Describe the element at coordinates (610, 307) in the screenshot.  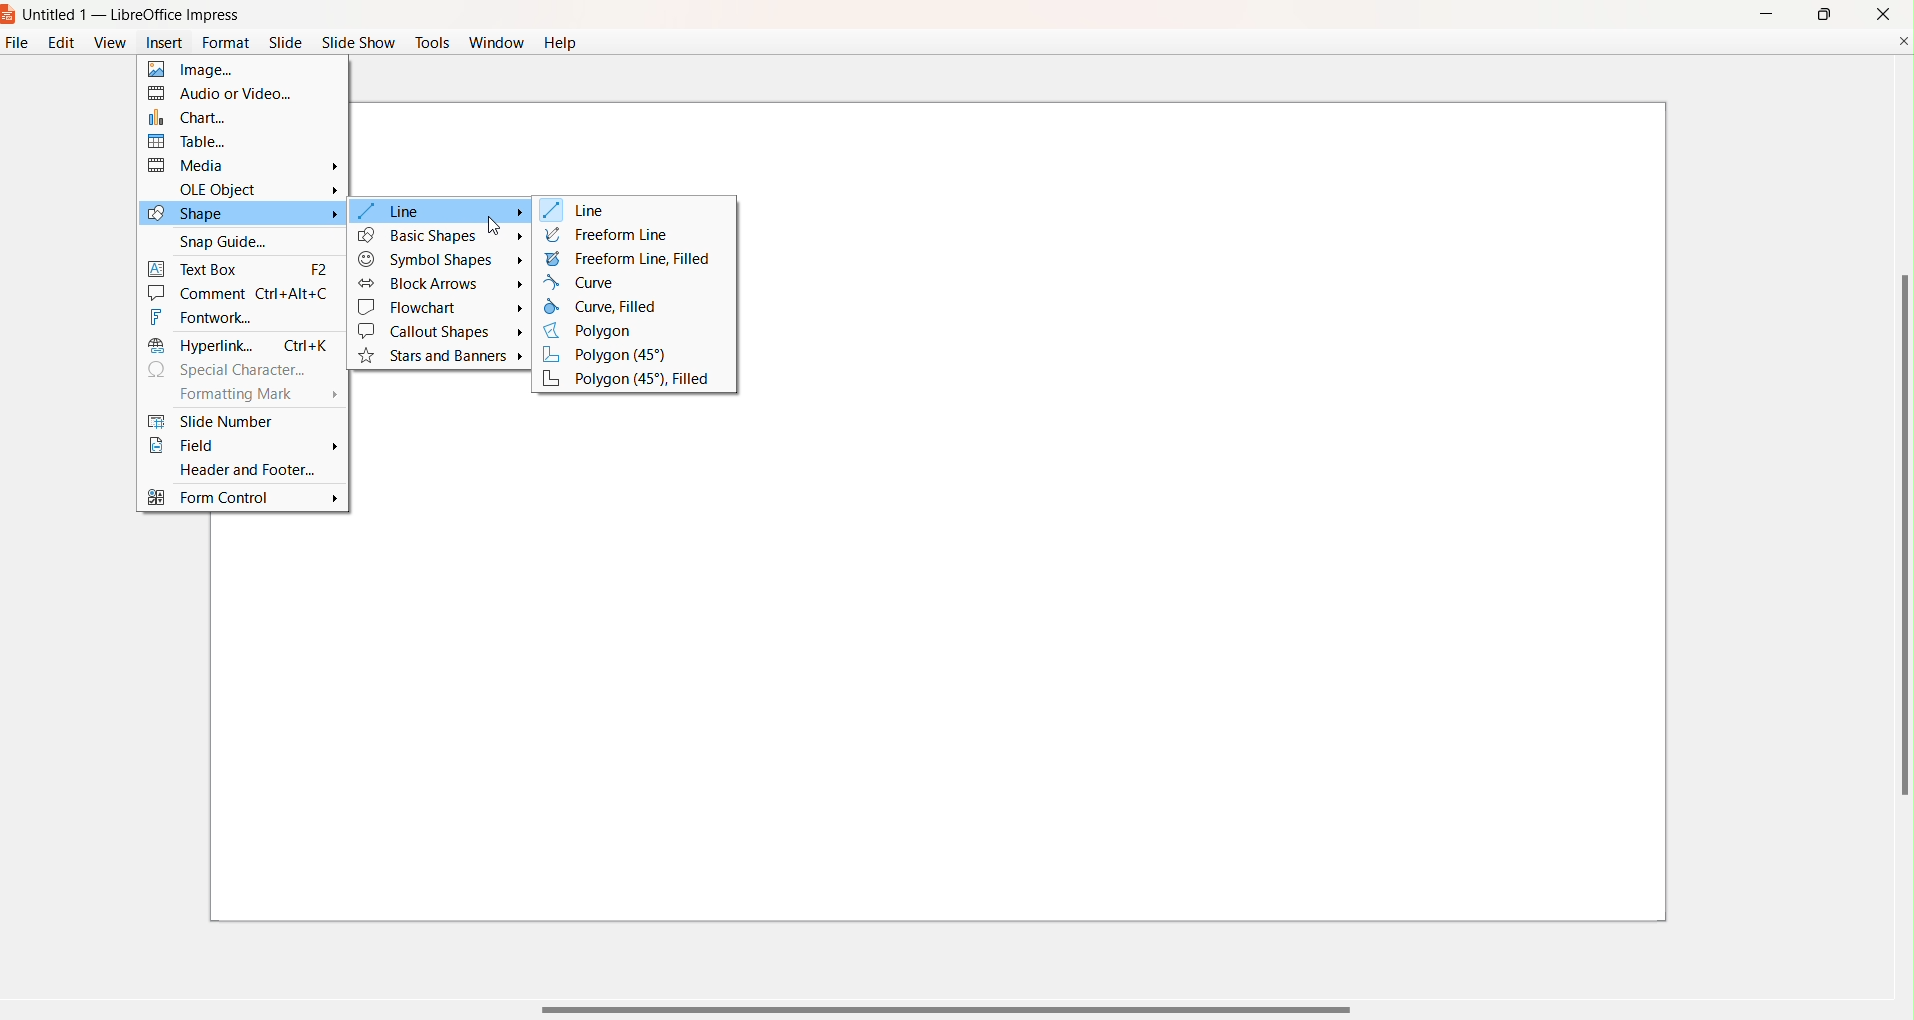
I see `Curve Filled` at that location.